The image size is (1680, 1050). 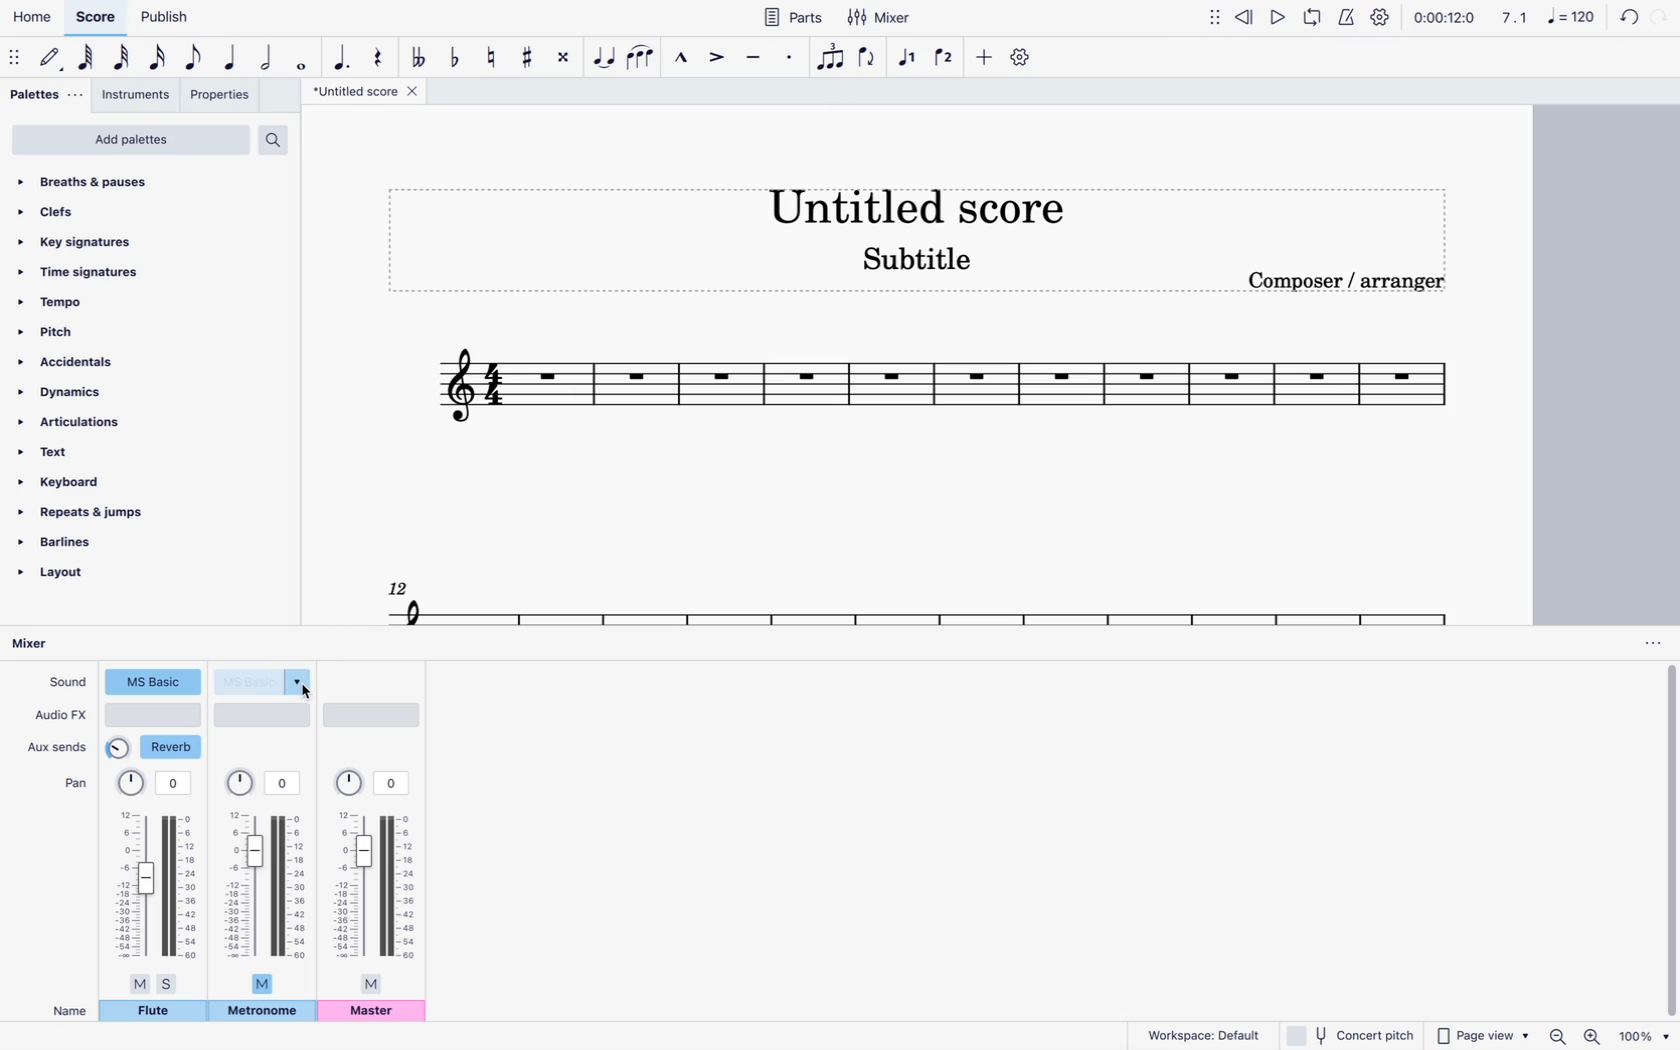 What do you see at coordinates (130, 140) in the screenshot?
I see `add palettes` at bounding box center [130, 140].